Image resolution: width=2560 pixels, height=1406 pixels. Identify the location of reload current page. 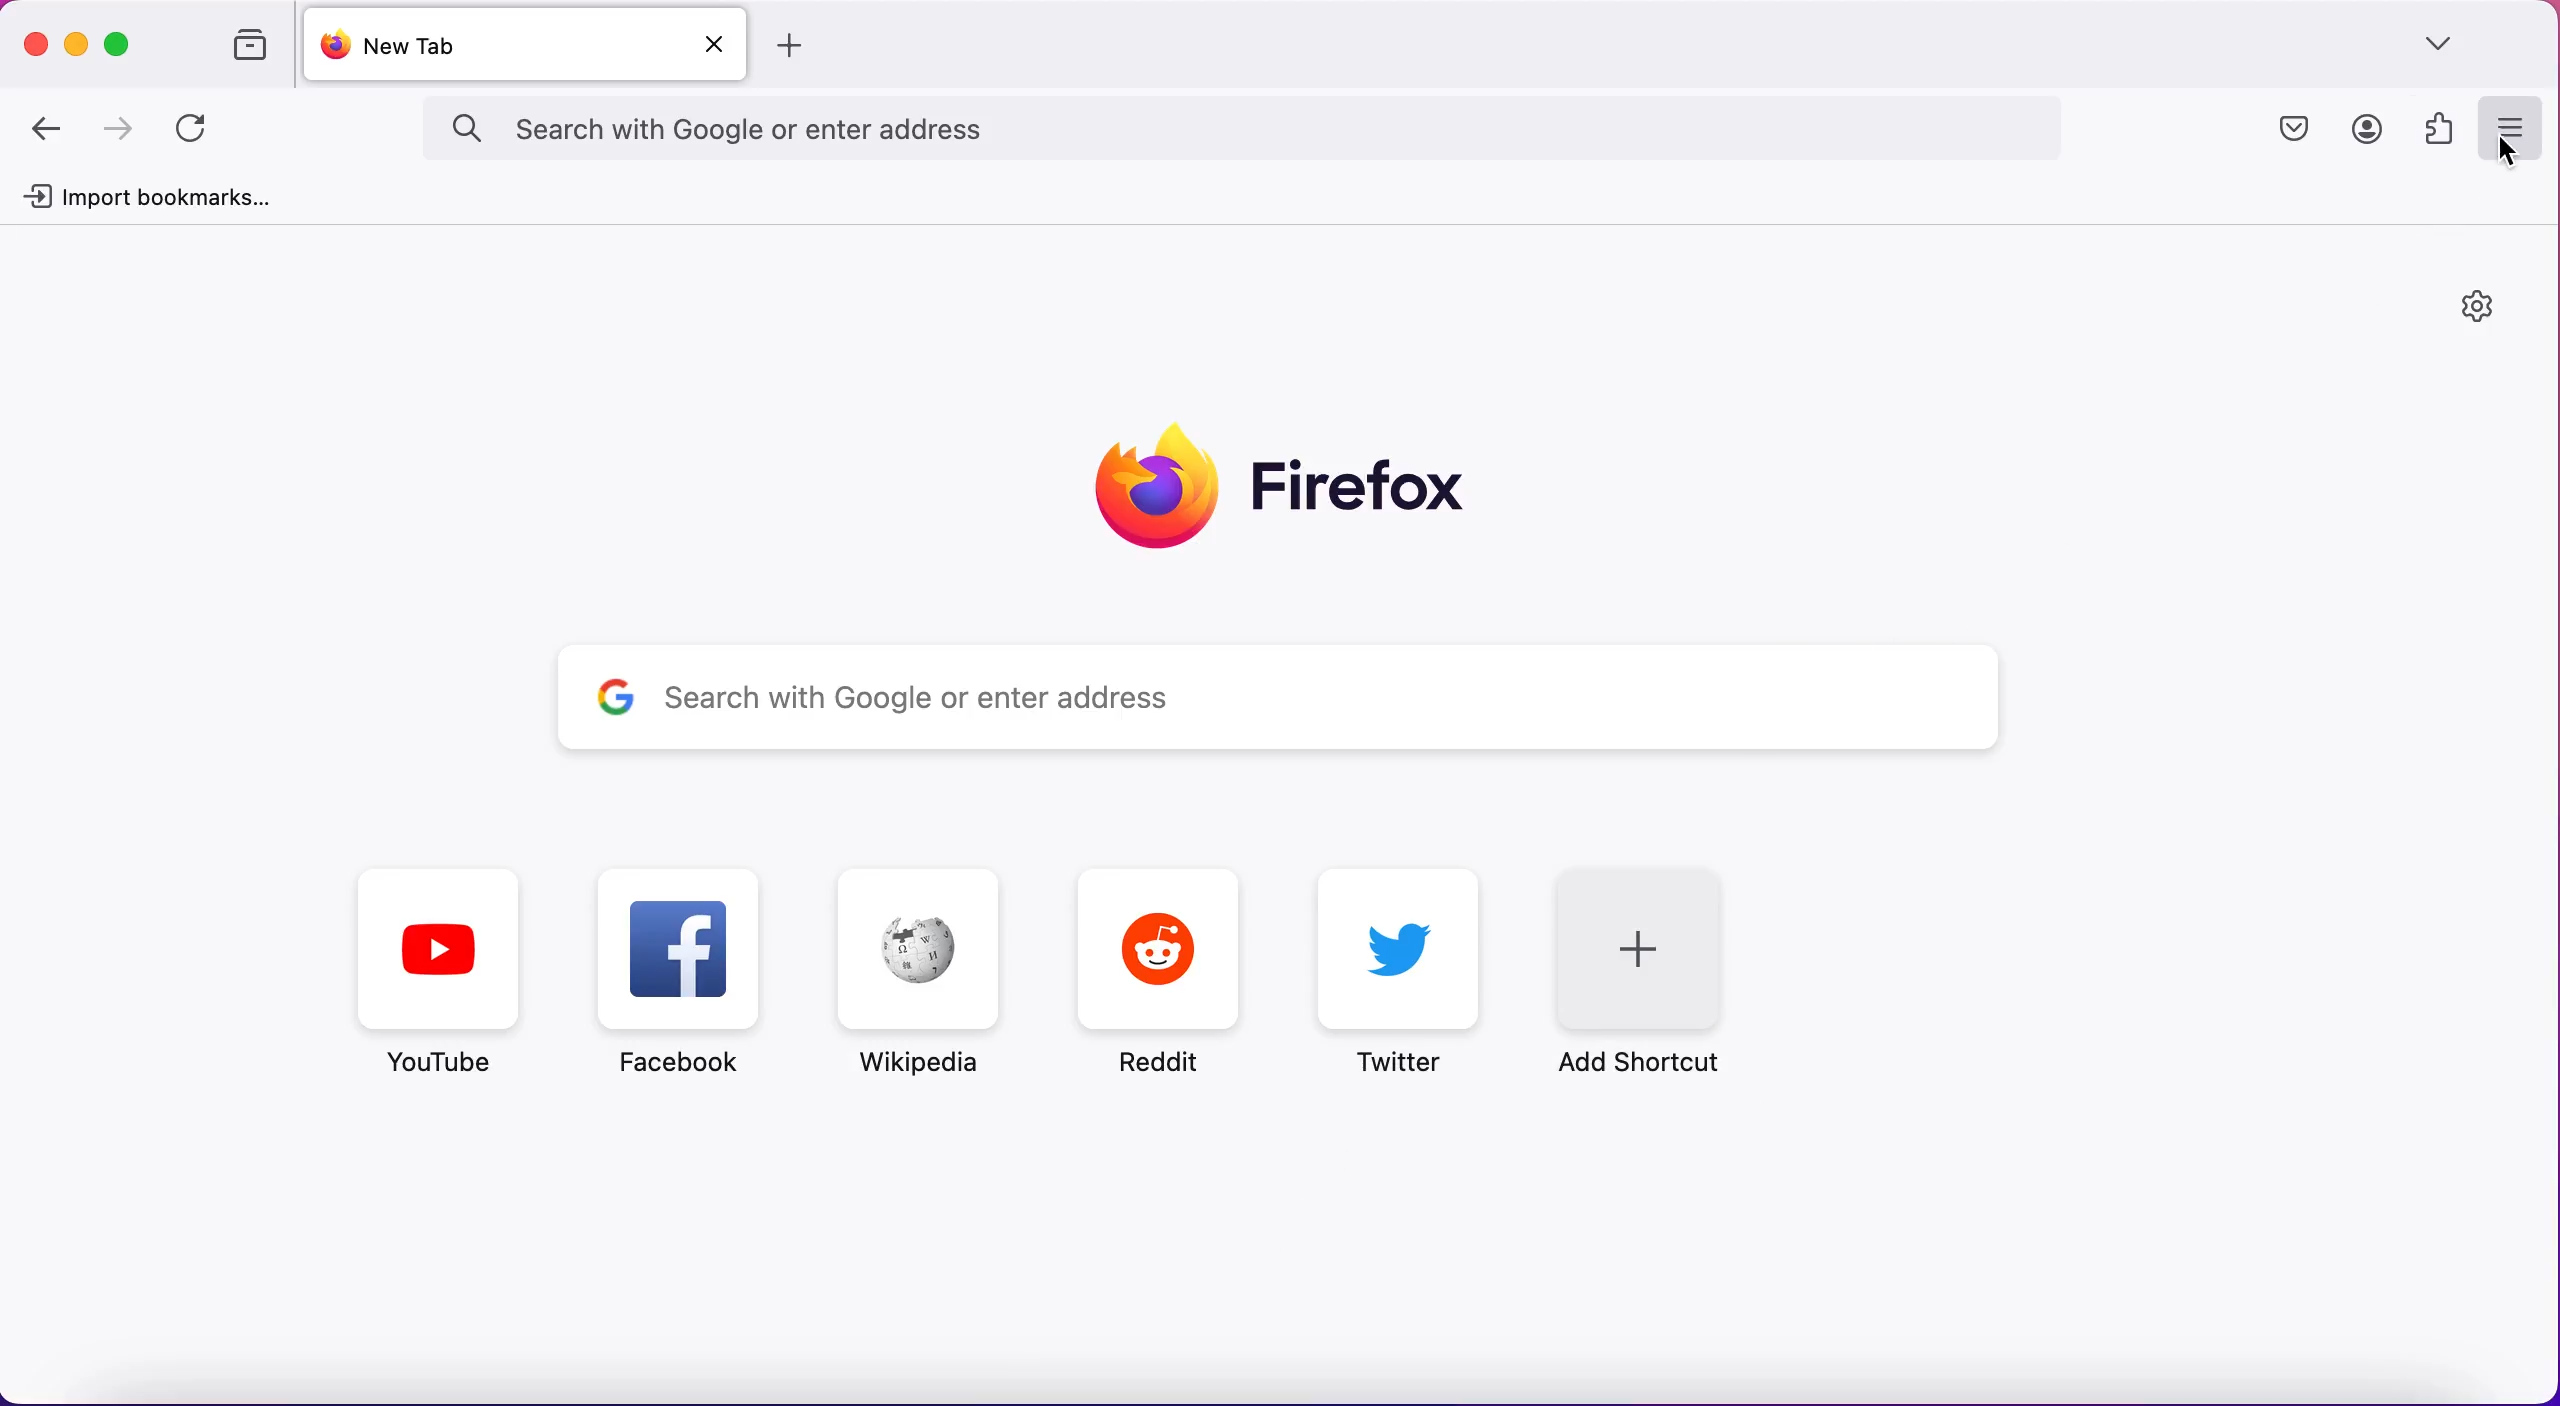
(197, 129).